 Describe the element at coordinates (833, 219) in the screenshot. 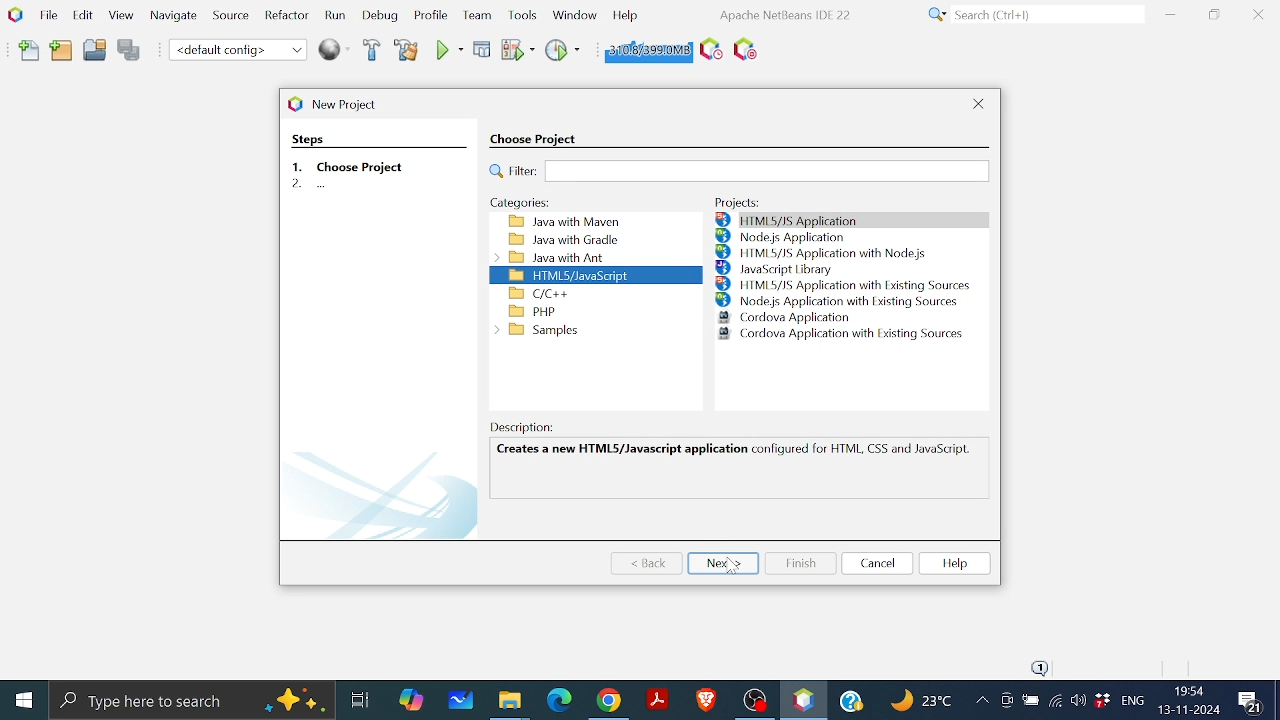

I see `HTML5/JS Application` at that location.